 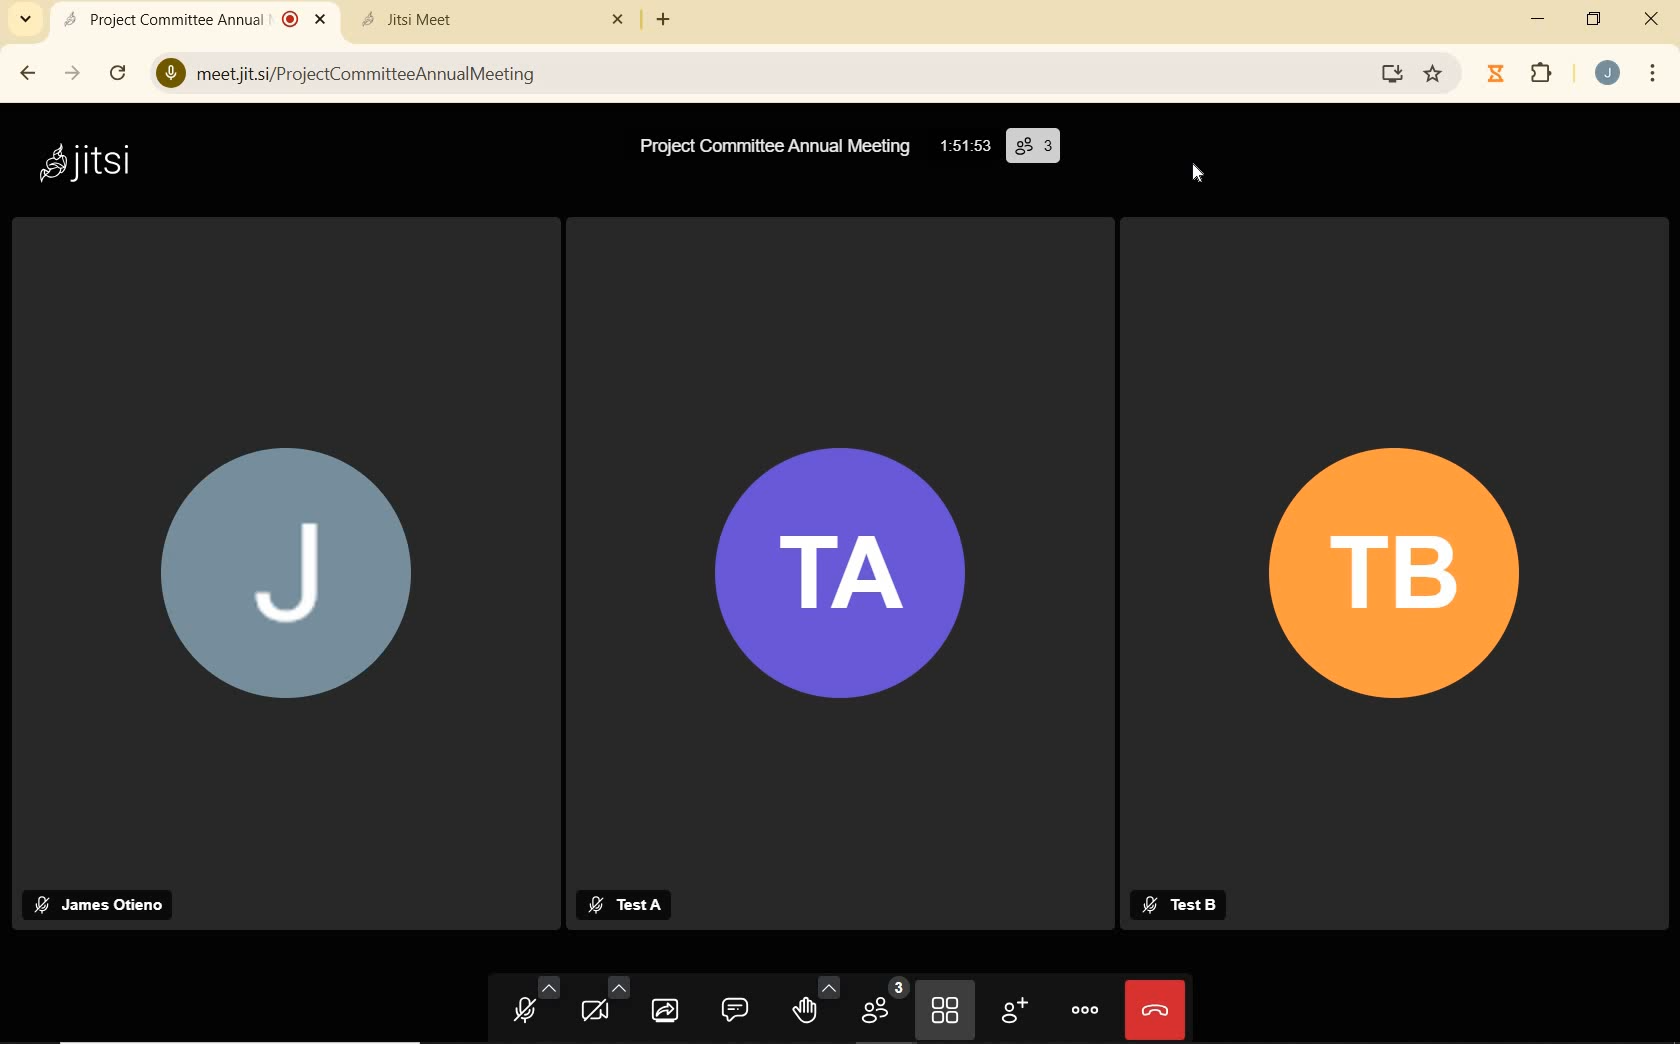 What do you see at coordinates (94, 166) in the screenshot?
I see `system name` at bounding box center [94, 166].